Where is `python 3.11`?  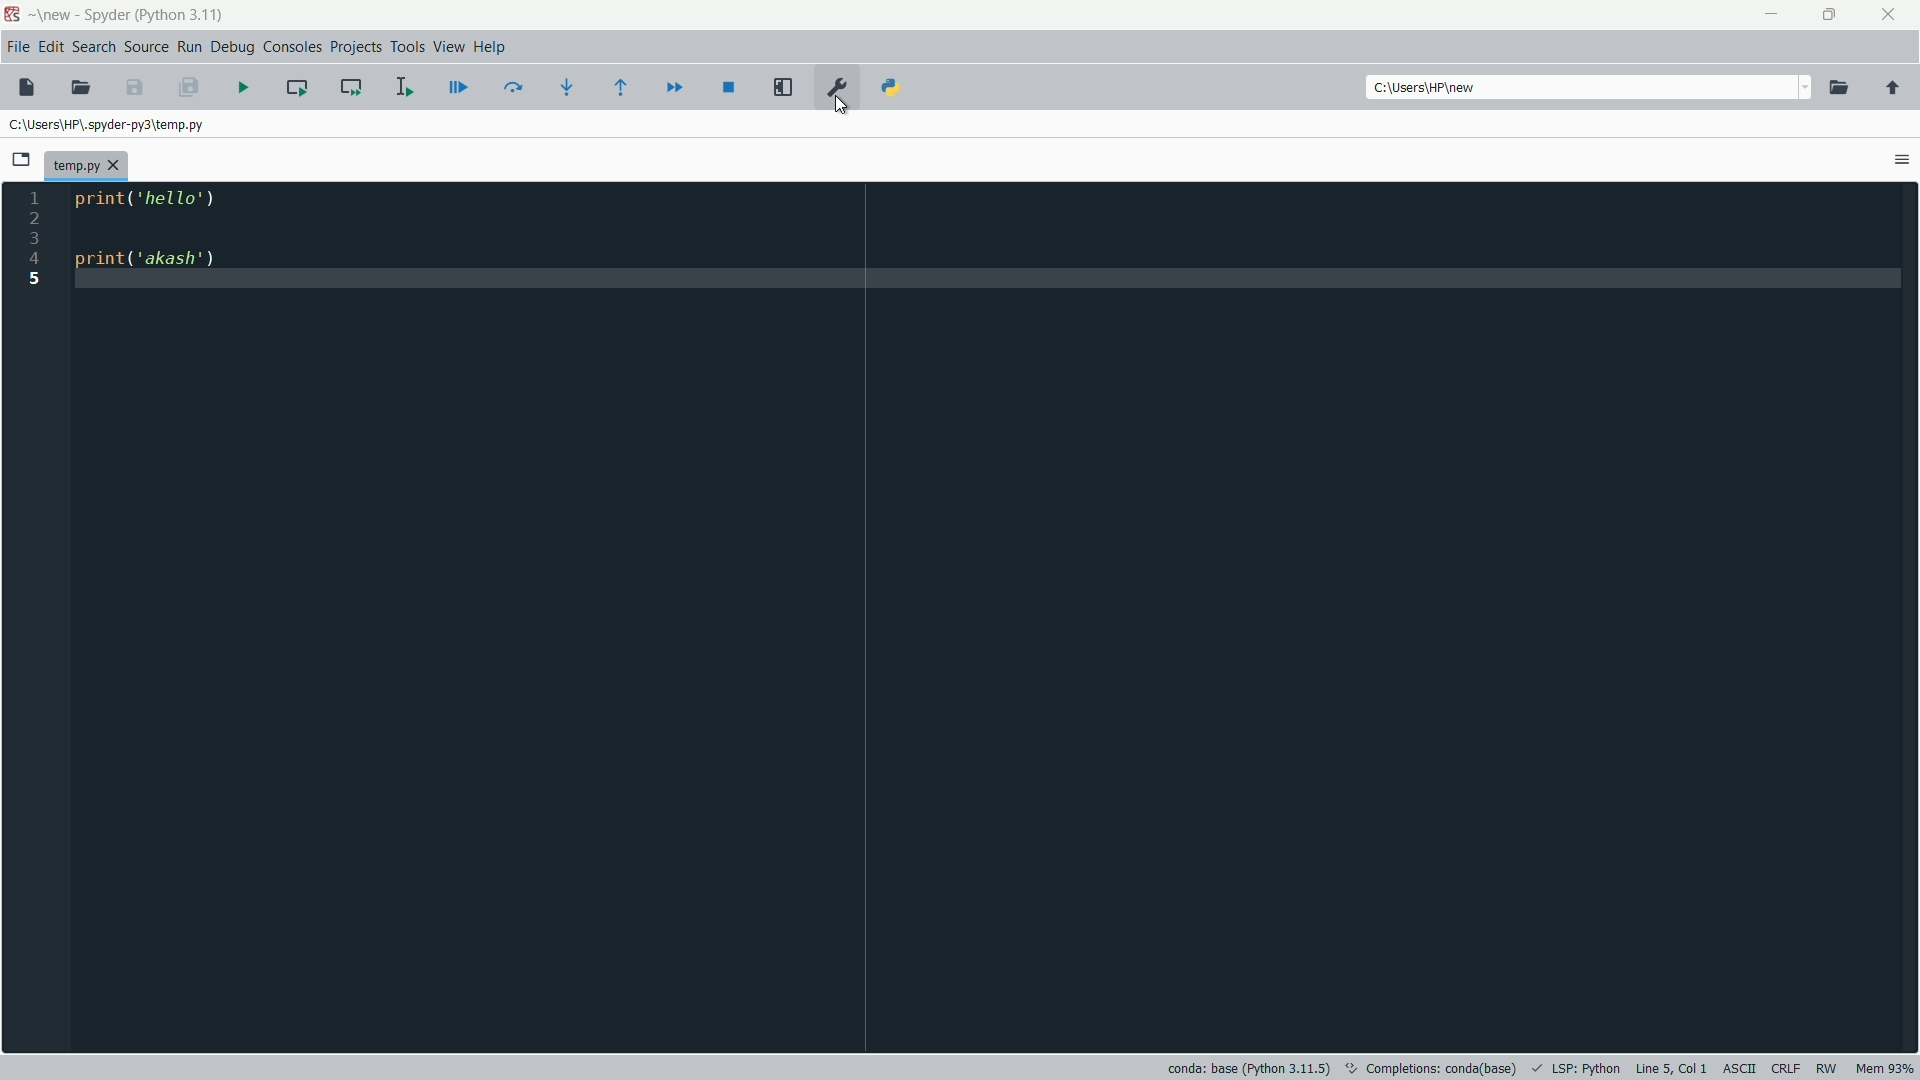 python 3.11 is located at coordinates (181, 14).